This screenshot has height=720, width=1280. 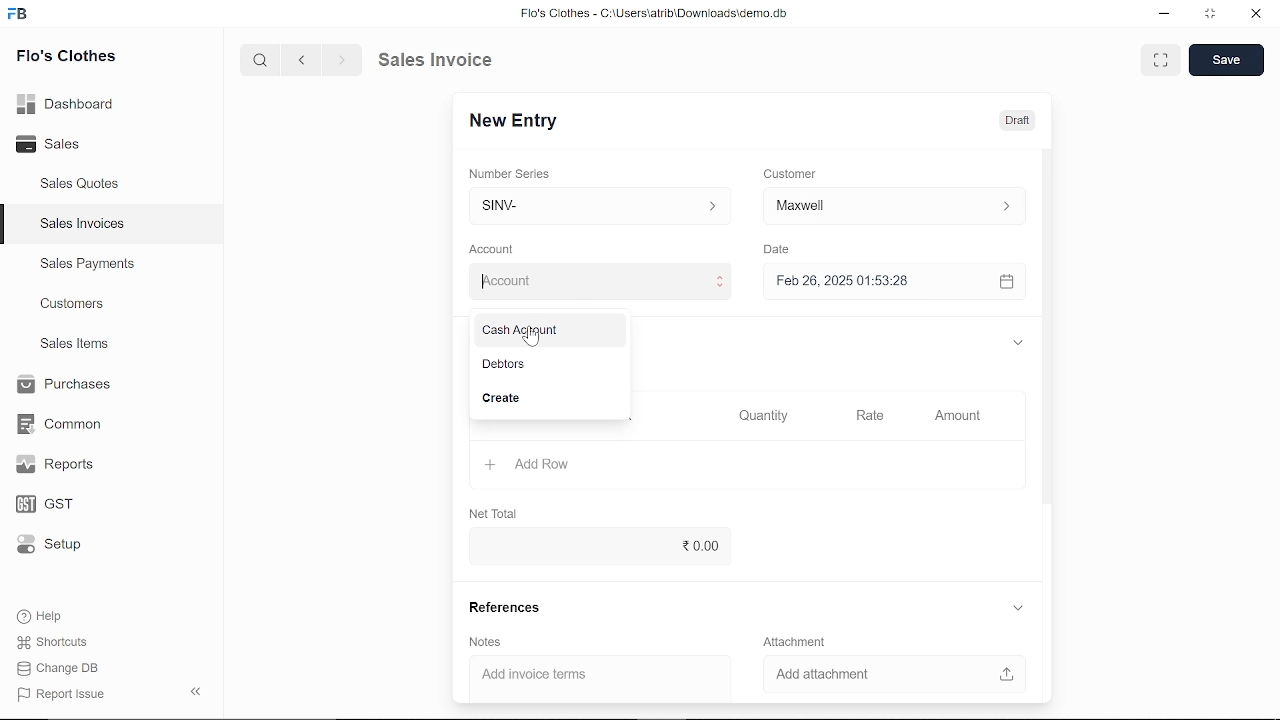 I want to click on ‘Add invoice terms, so click(x=584, y=677).